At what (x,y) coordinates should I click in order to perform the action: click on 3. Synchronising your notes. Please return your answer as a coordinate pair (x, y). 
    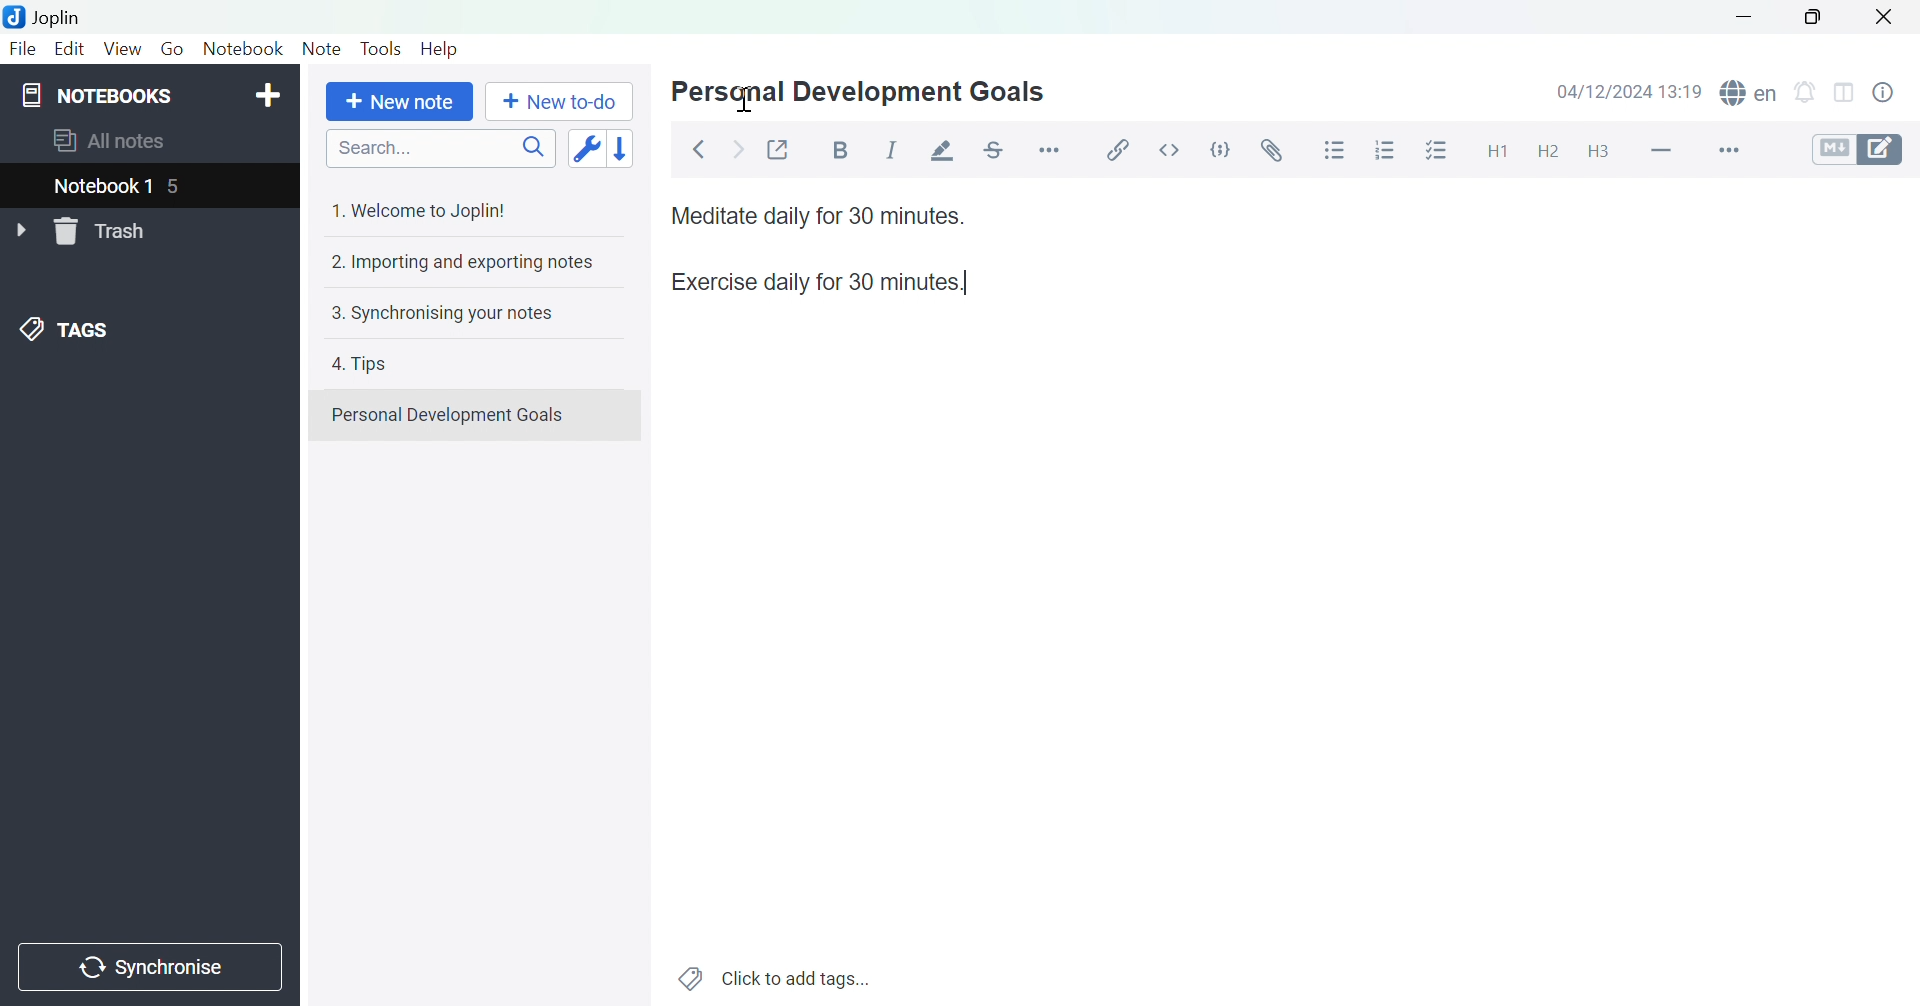
    Looking at the image, I should click on (448, 313).